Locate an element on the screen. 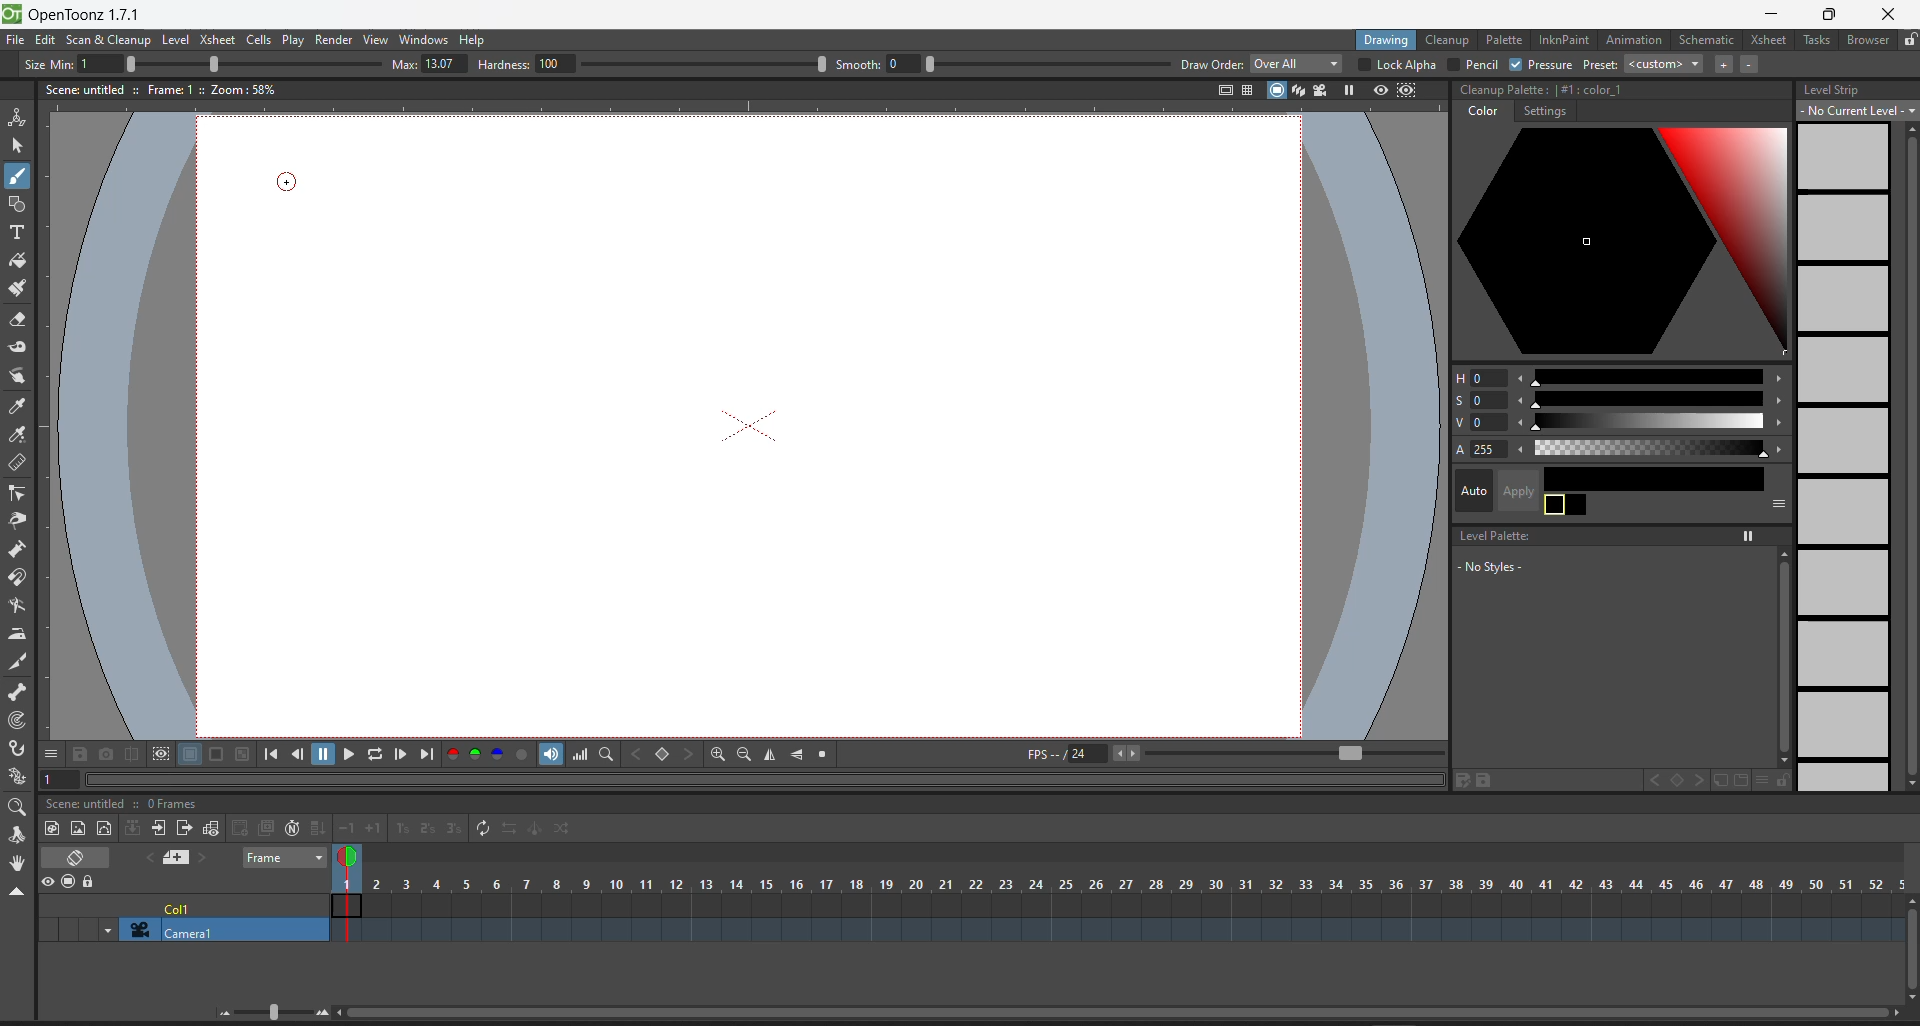 The image size is (1920, 1026). plastic tool is located at coordinates (21, 777).